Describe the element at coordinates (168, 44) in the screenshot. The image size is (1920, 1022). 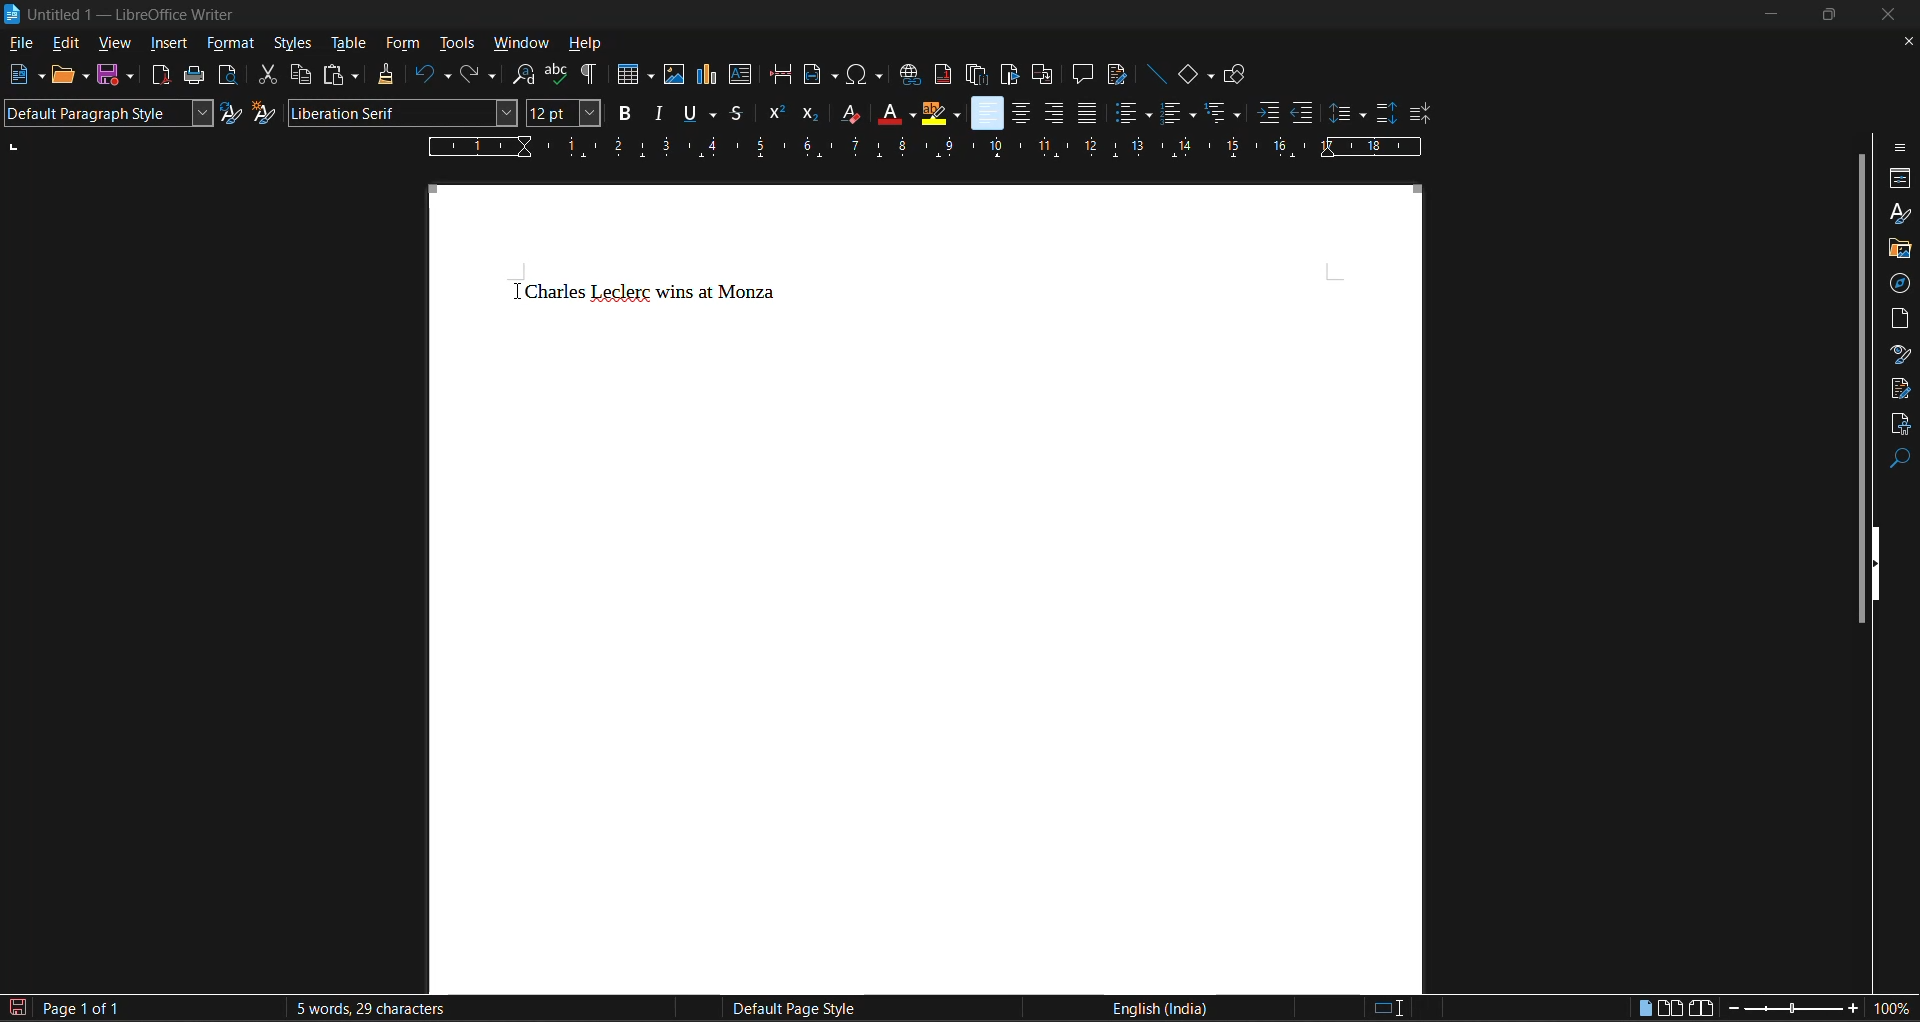
I see `insert` at that location.